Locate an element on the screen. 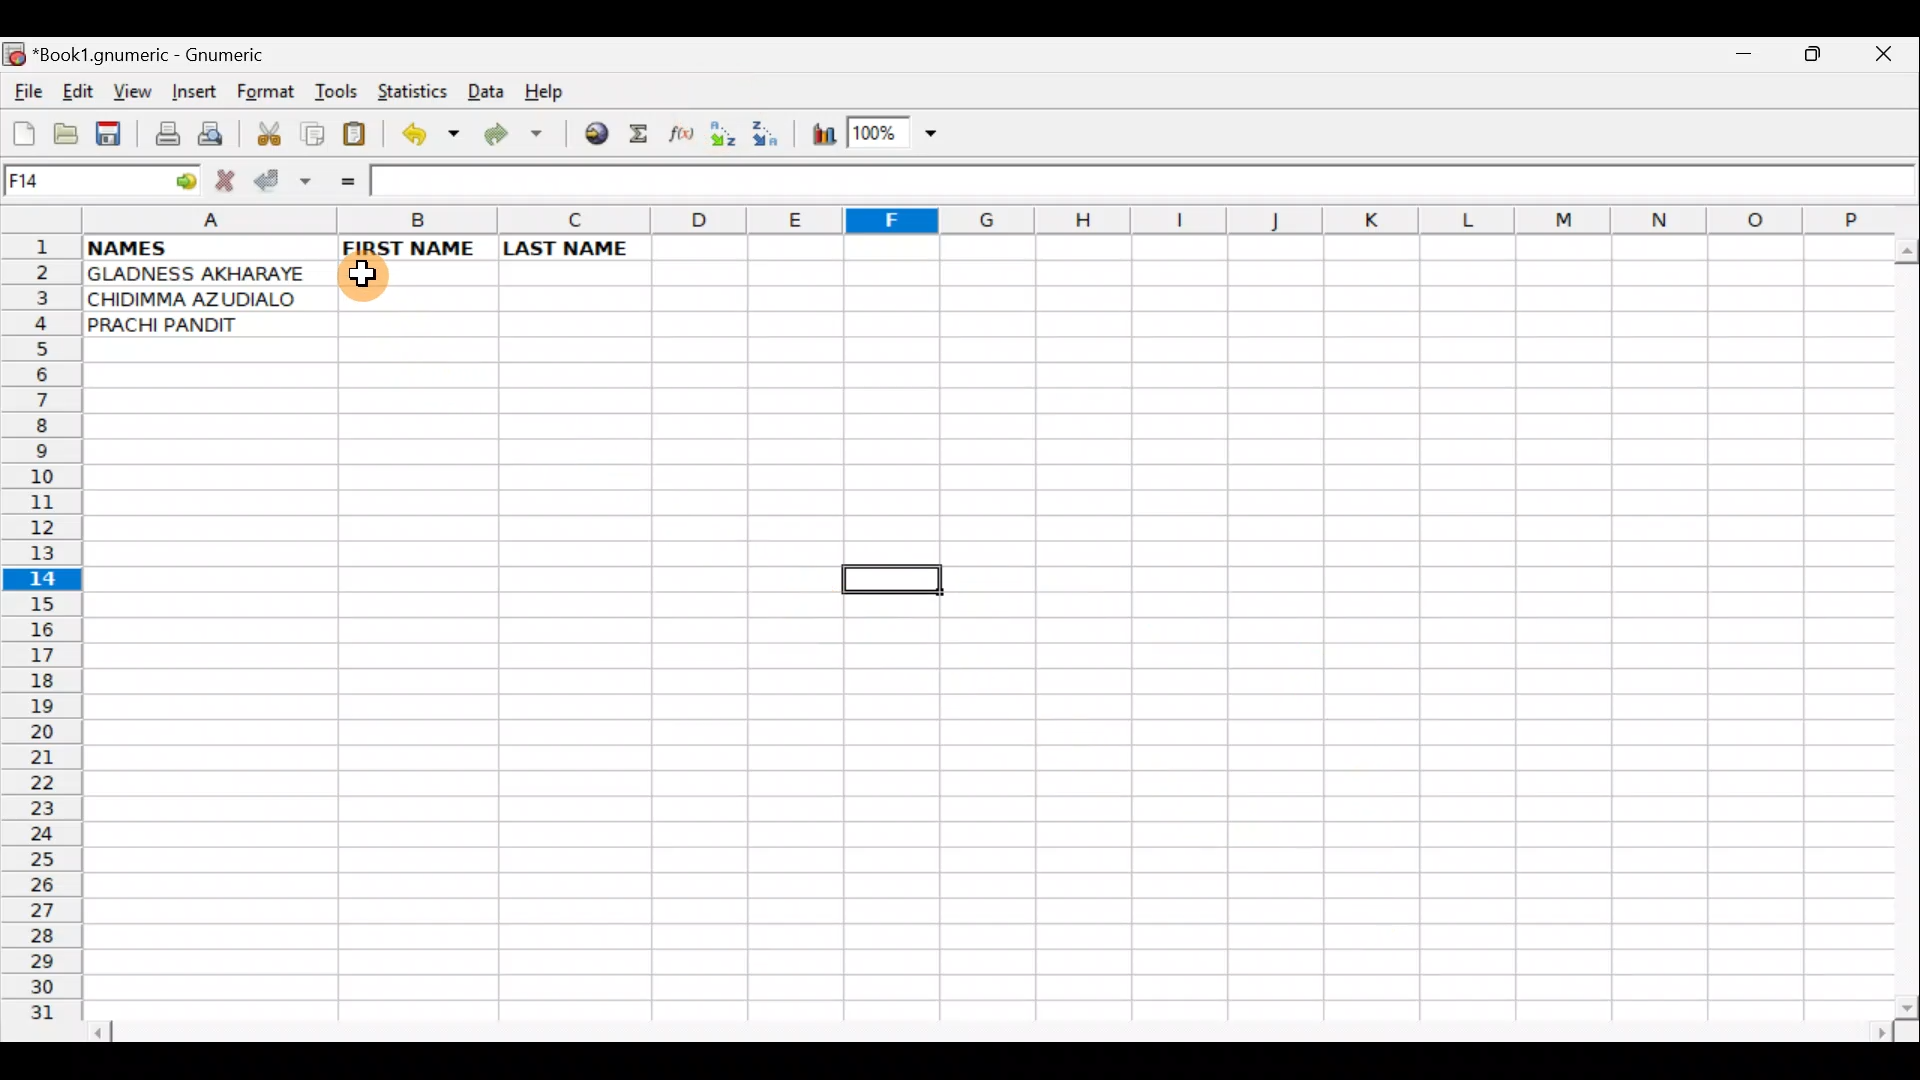  Undo last action is located at coordinates (433, 137).